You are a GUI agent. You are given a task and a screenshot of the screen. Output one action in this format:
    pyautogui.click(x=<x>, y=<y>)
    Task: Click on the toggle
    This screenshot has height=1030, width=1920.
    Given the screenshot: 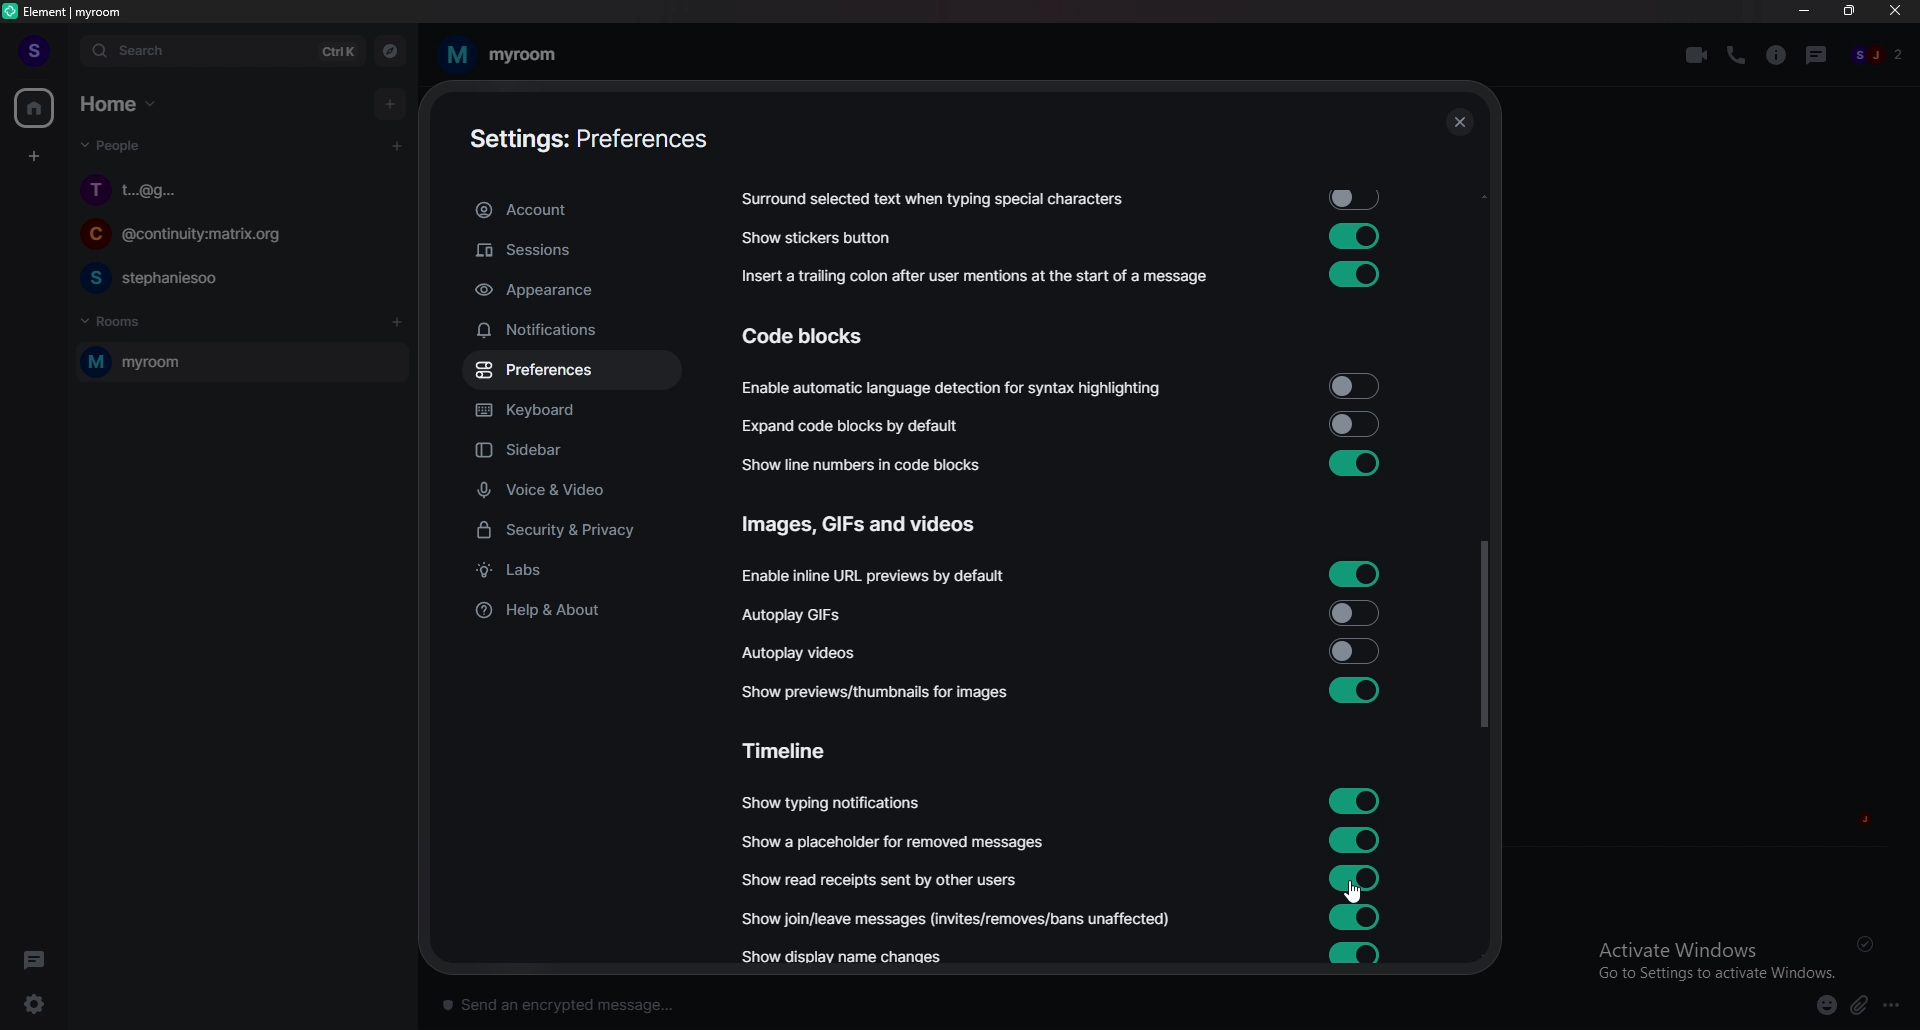 What is the action you would take?
    pyautogui.click(x=1352, y=387)
    